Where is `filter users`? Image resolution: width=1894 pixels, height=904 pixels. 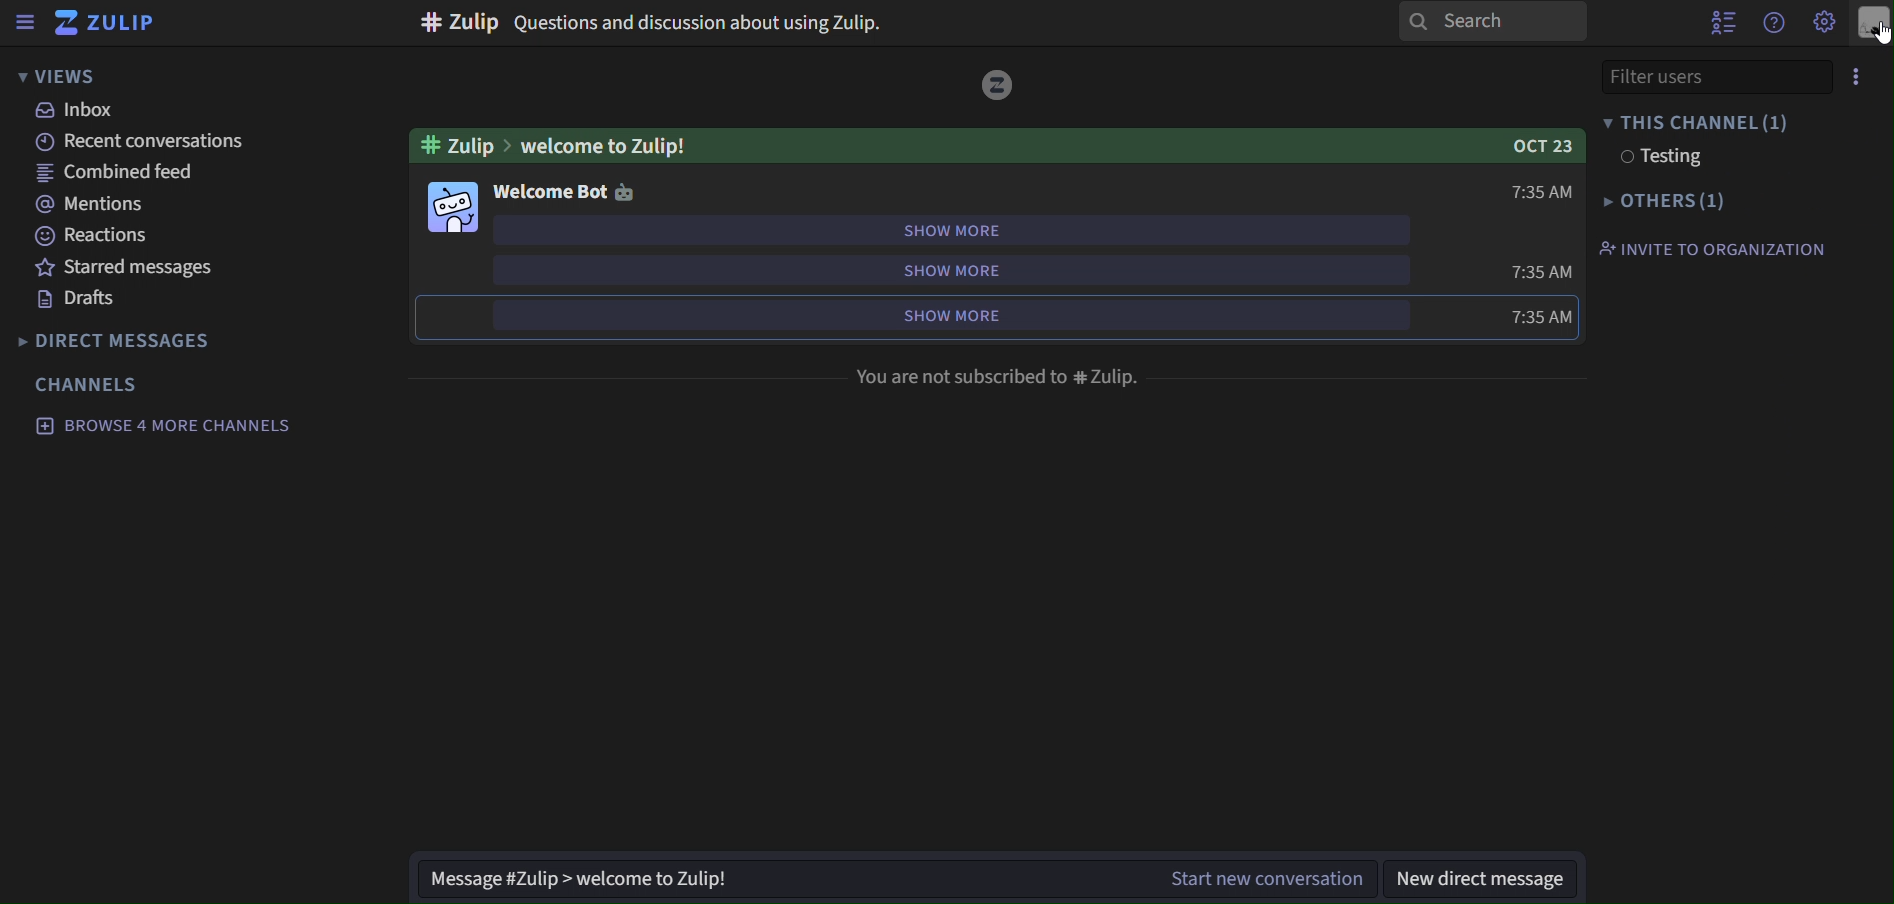
filter users is located at coordinates (1712, 76).